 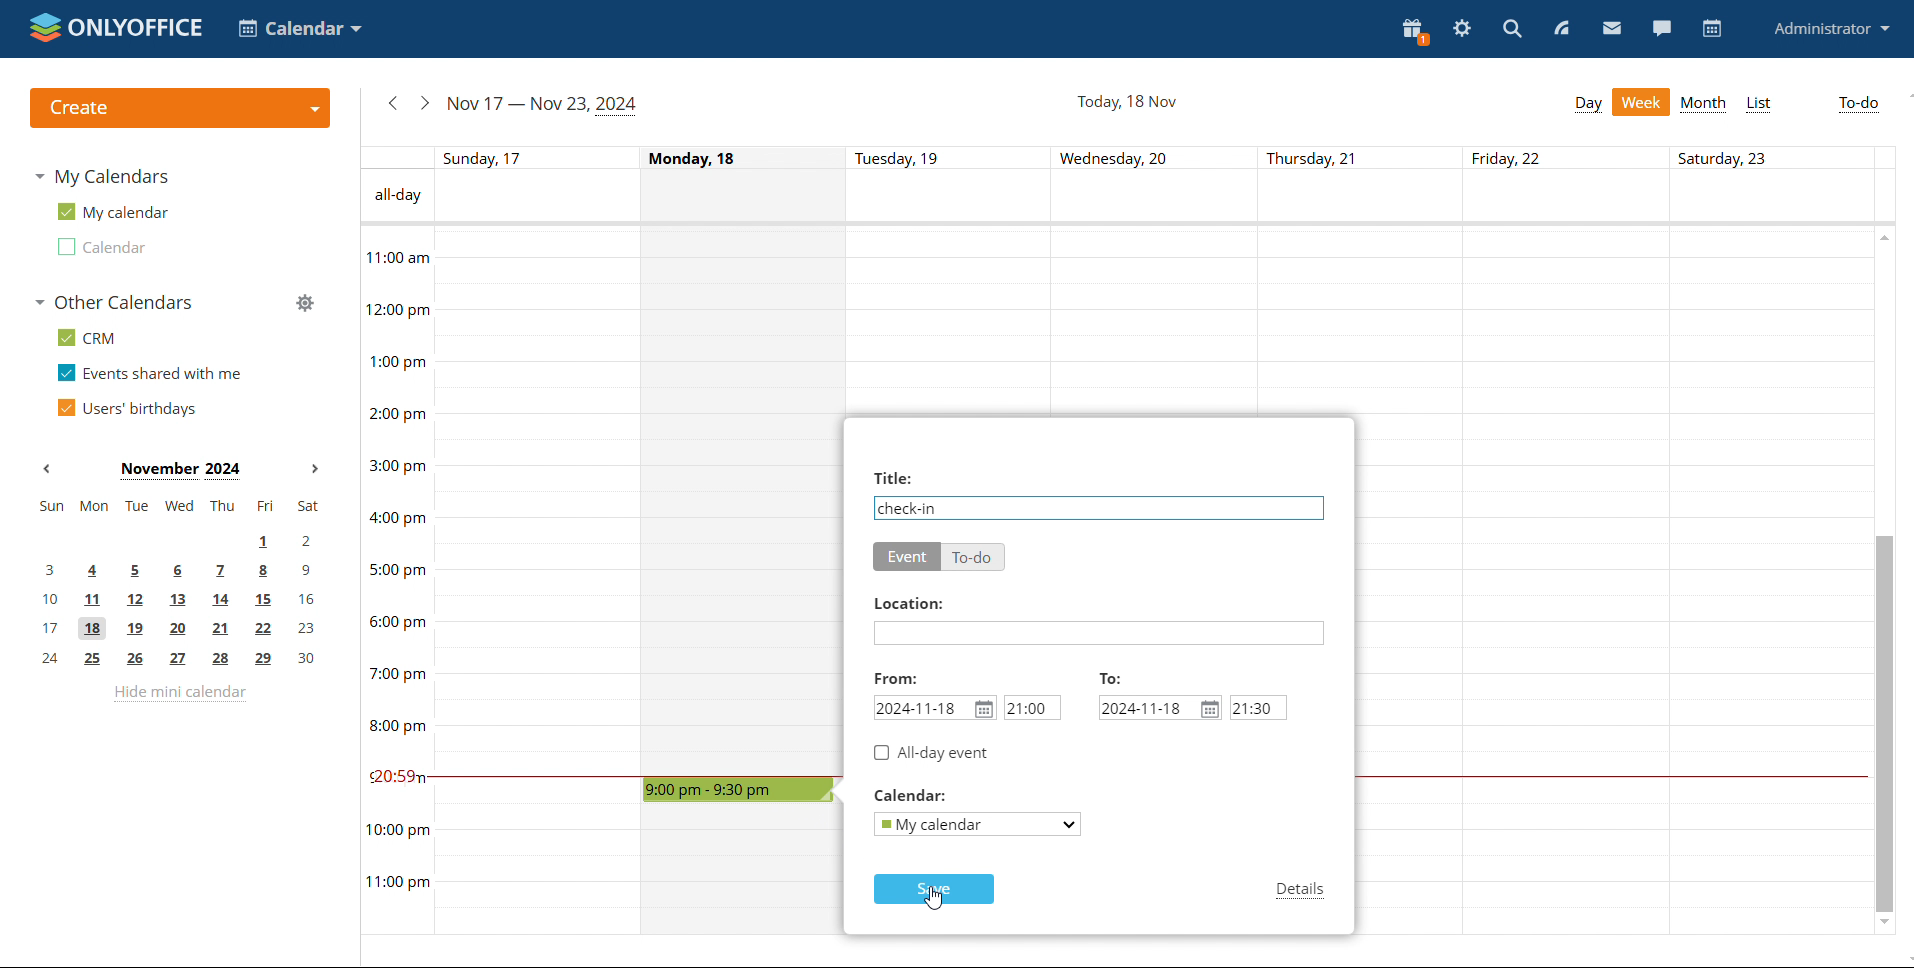 I want to click on All-day, so click(x=396, y=196).